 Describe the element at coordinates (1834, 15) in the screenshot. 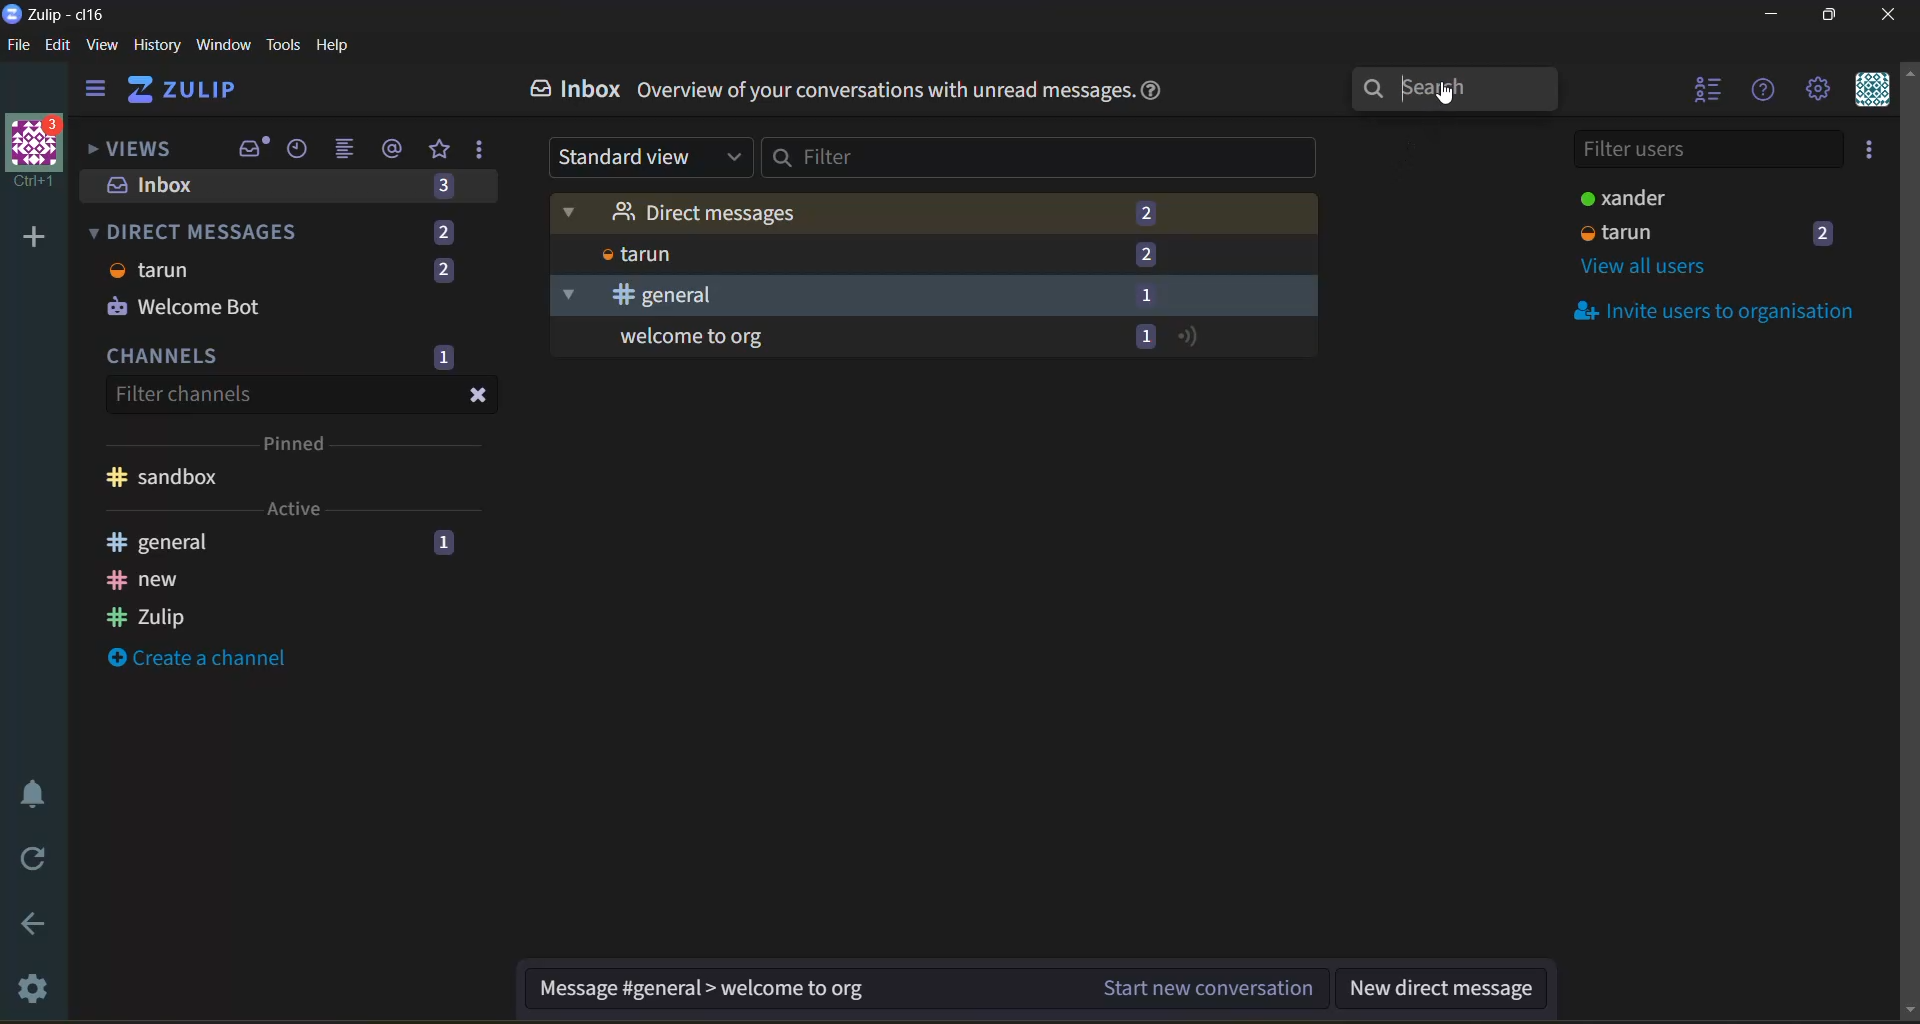

I see `maximize` at that location.